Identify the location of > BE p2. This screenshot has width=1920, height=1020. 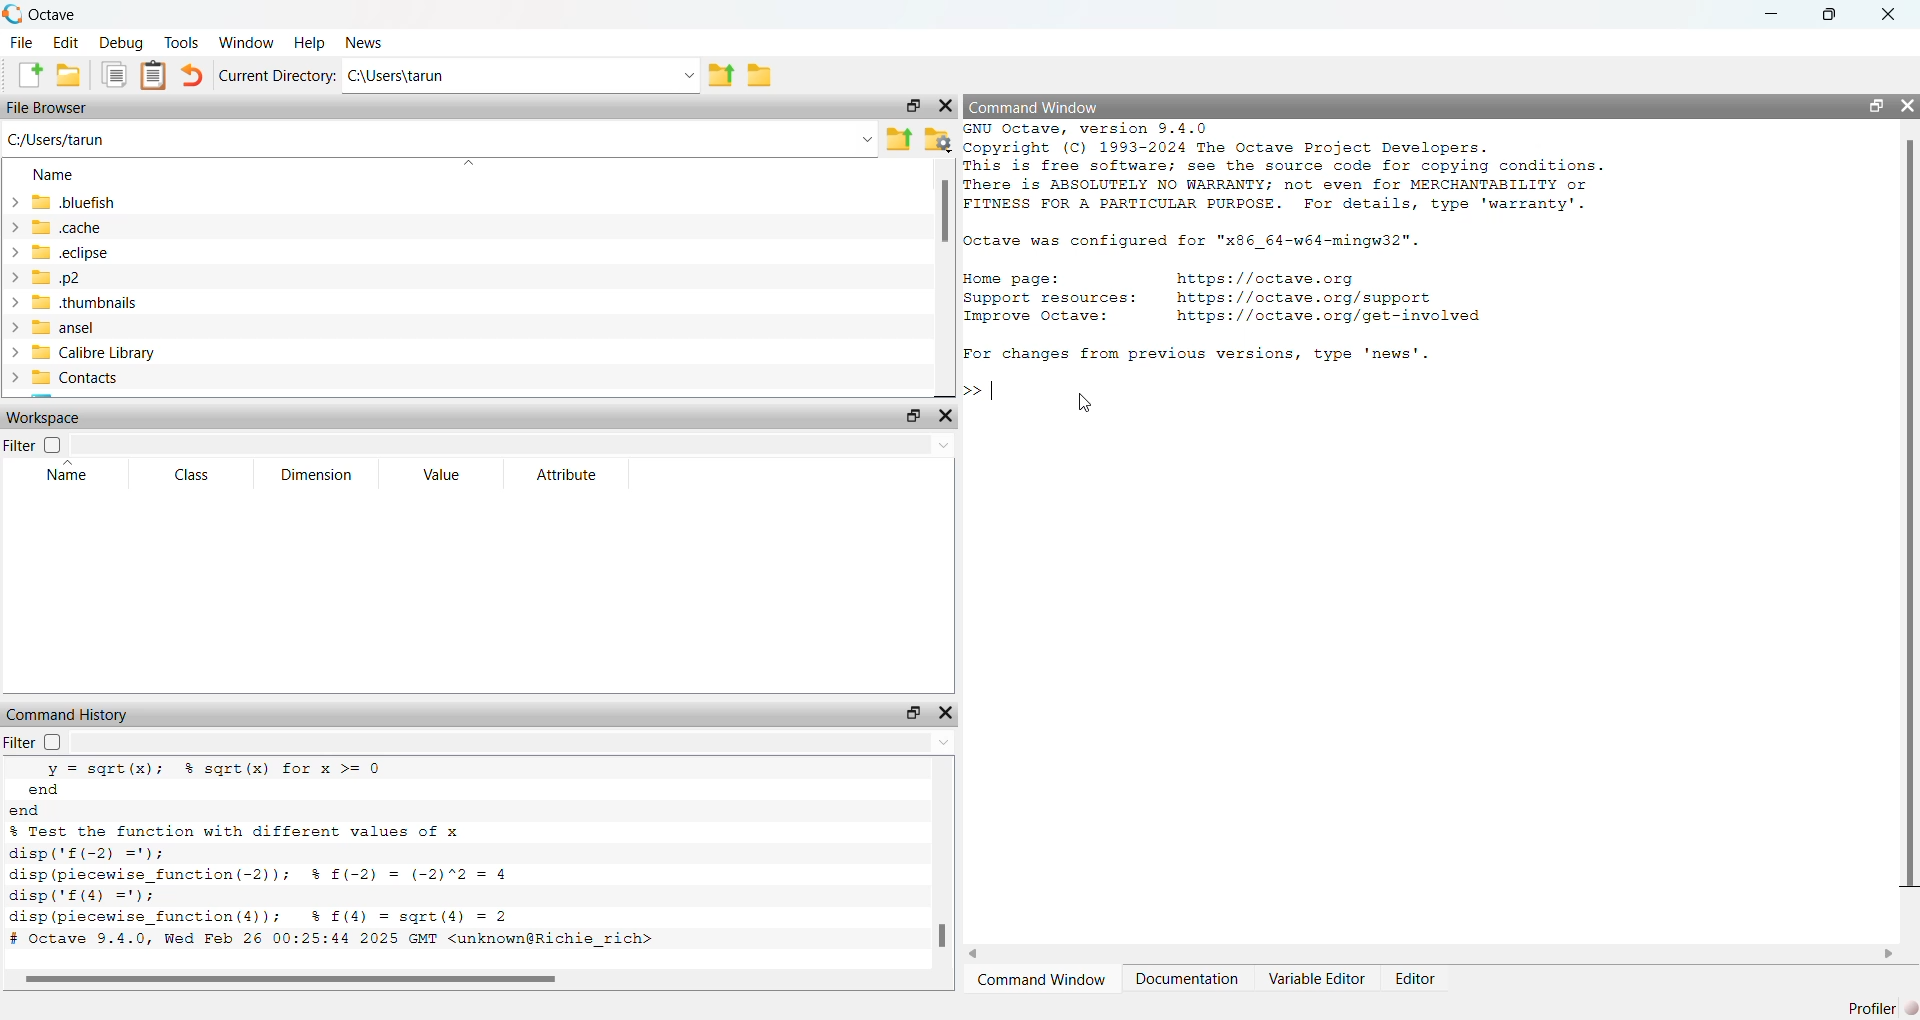
(51, 278).